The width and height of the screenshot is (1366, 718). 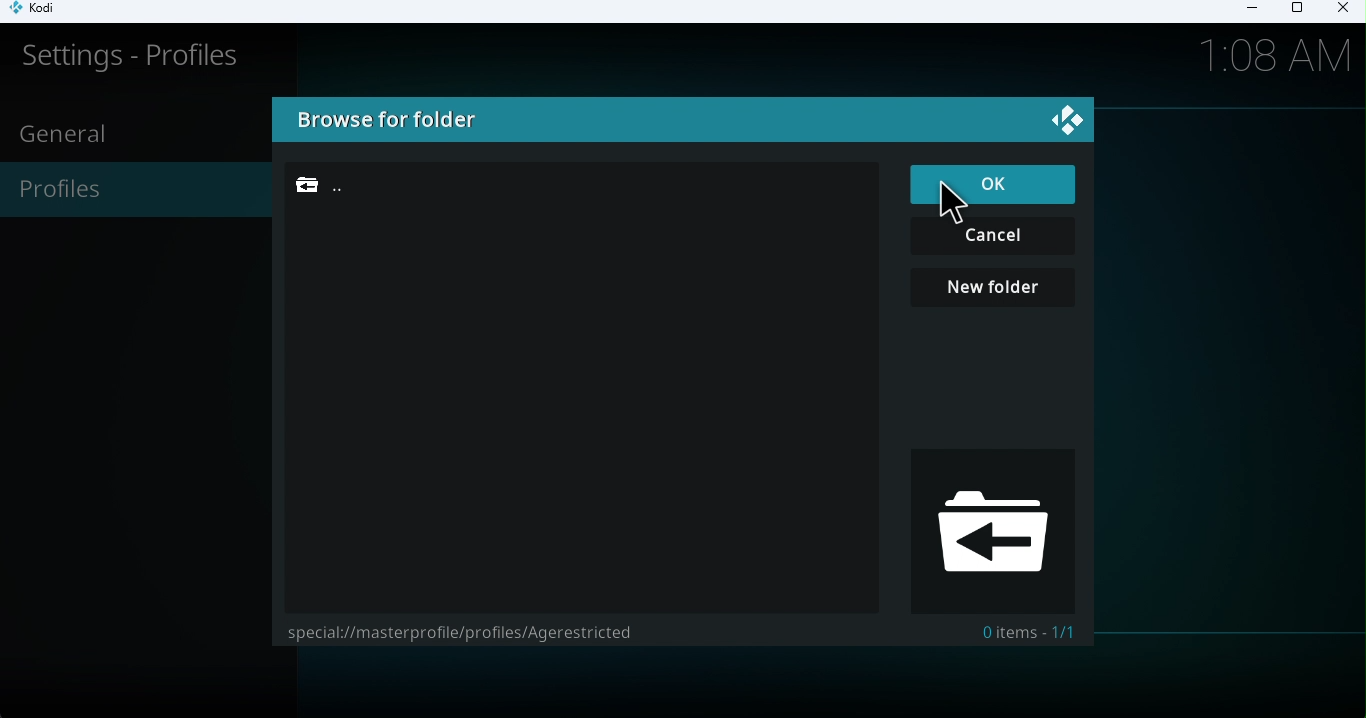 What do you see at coordinates (126, 69) in the screenshot?
I see `Settings-profile` at bounding box center [126, 69].